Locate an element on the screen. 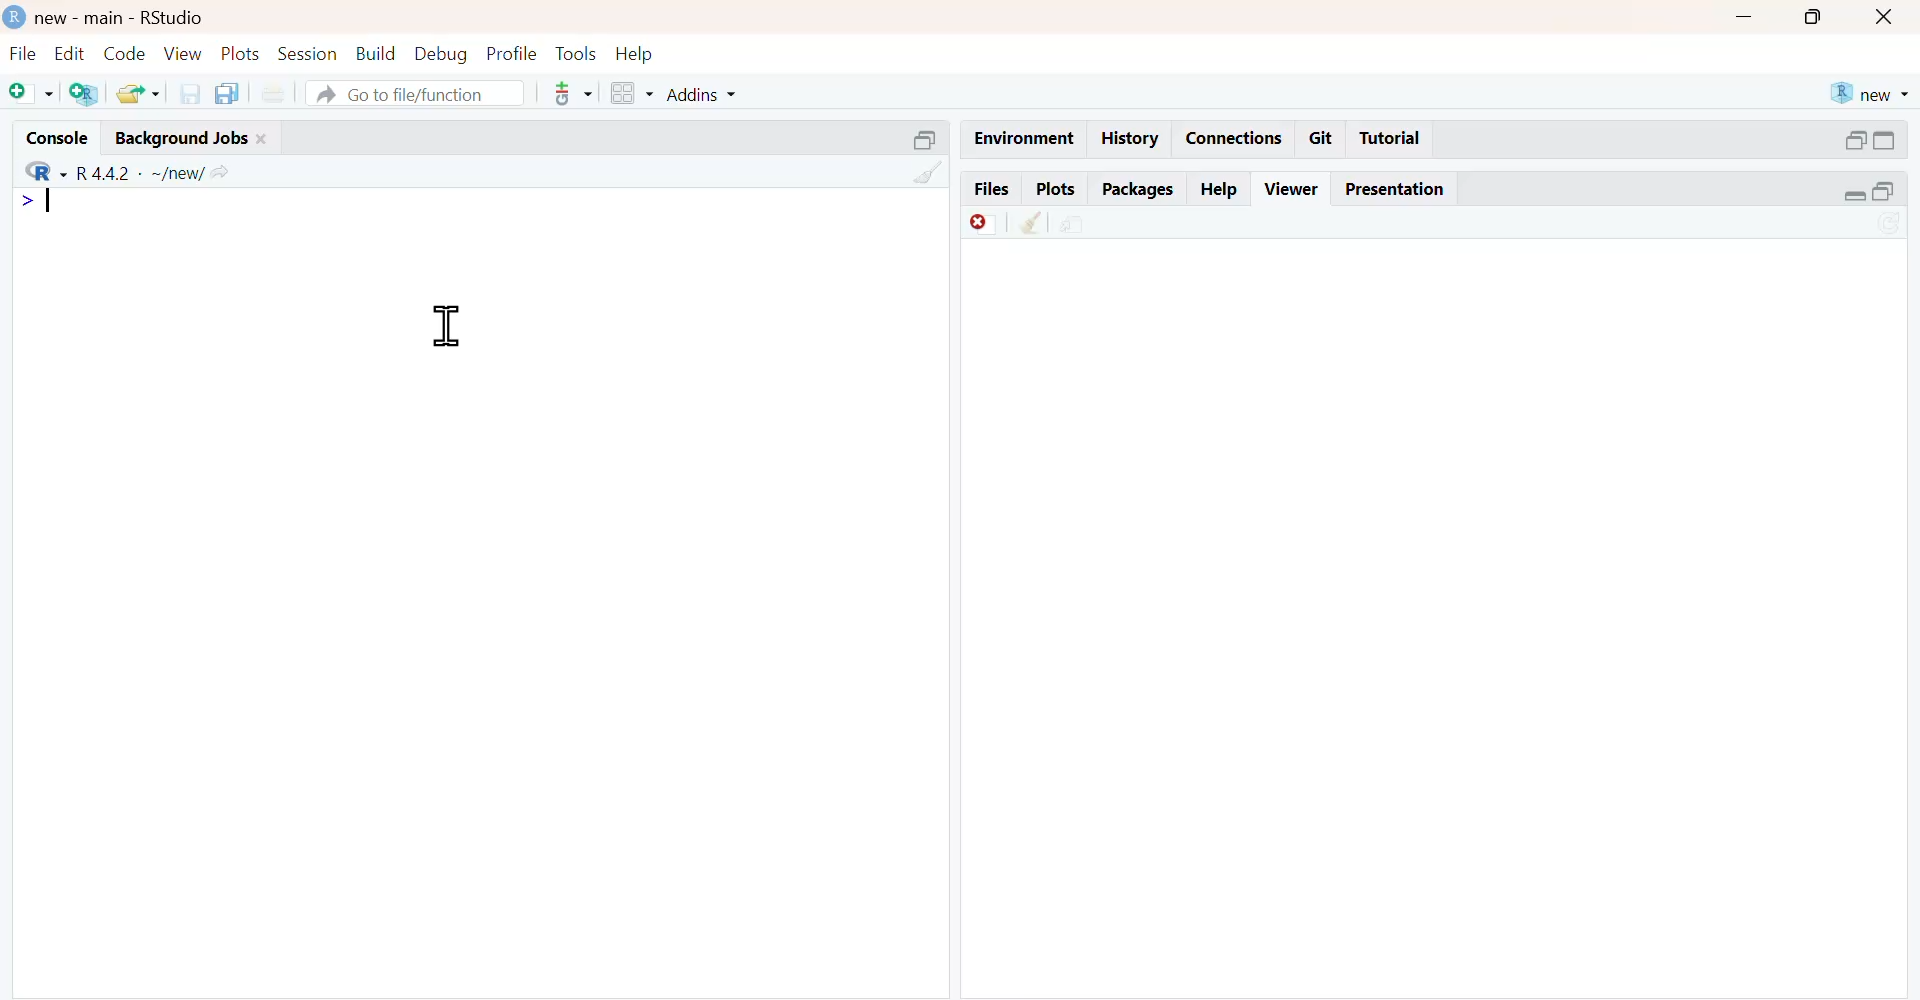 The width and height of the screenshot is (1920, 1000). share icon is located at coordinates (222, 174).